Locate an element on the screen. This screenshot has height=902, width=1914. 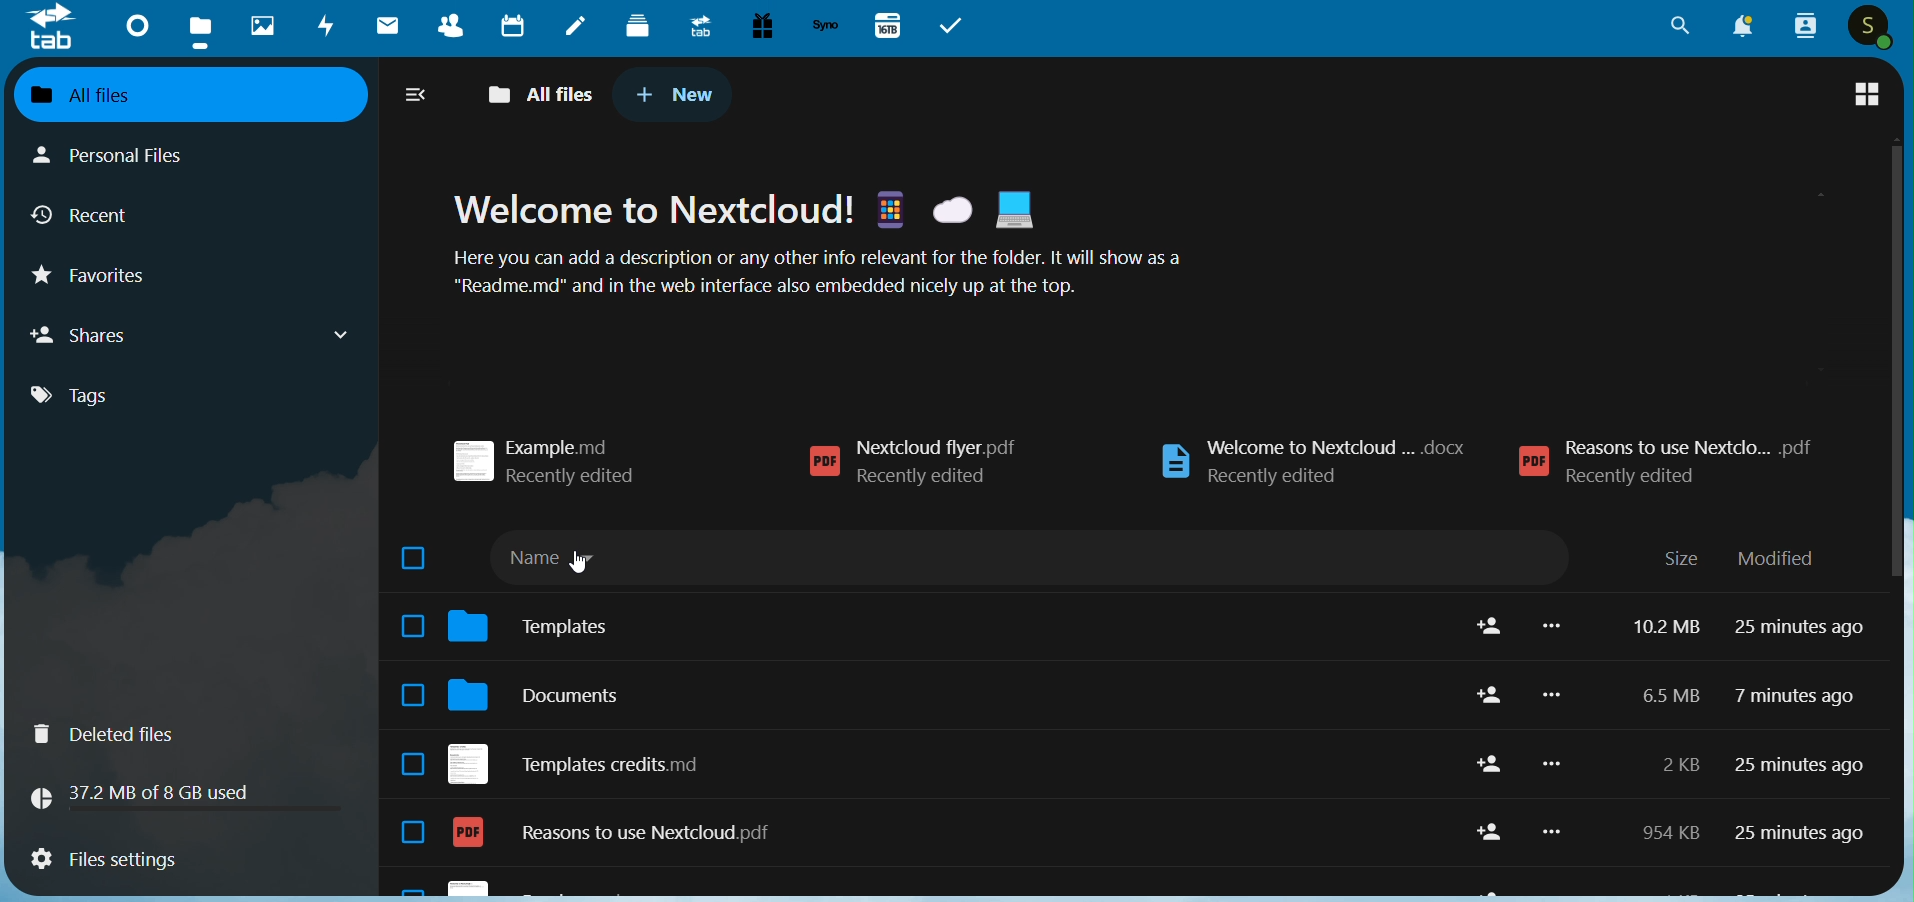
10.2 MB 6.5 MB 2 kb 954 kb is located at coordinates (1664, 734).